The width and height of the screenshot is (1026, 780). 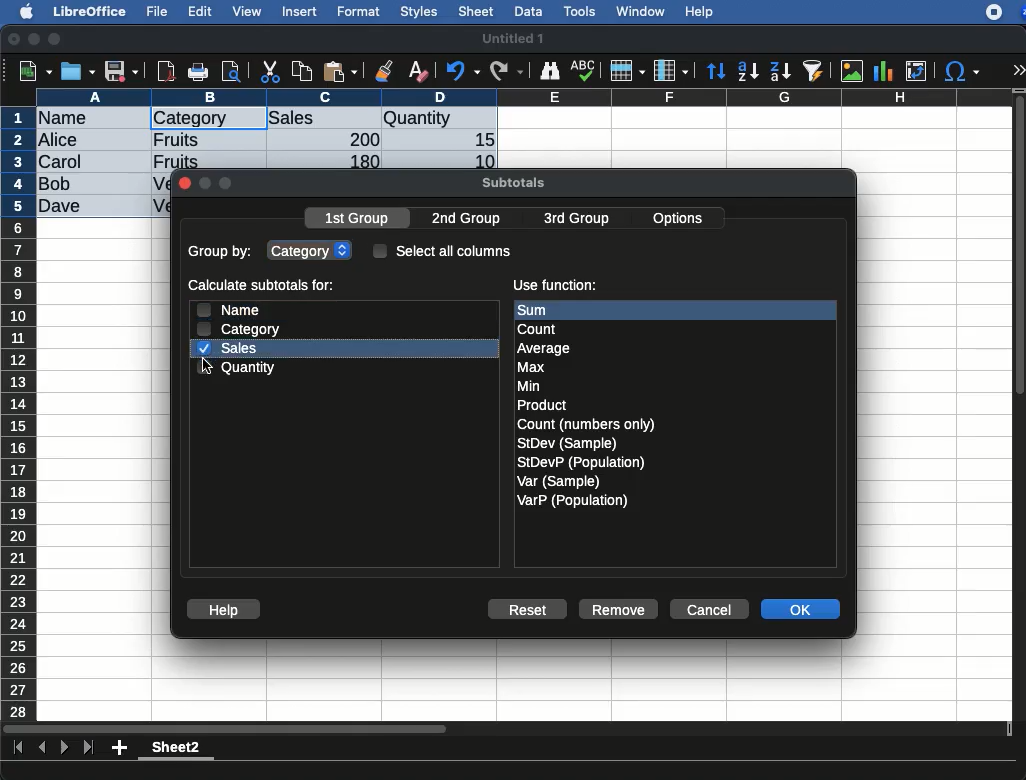 What do you see at coordinates (532, 368) in the screenshot?
I see `Max` at bounding box center [532, 368].